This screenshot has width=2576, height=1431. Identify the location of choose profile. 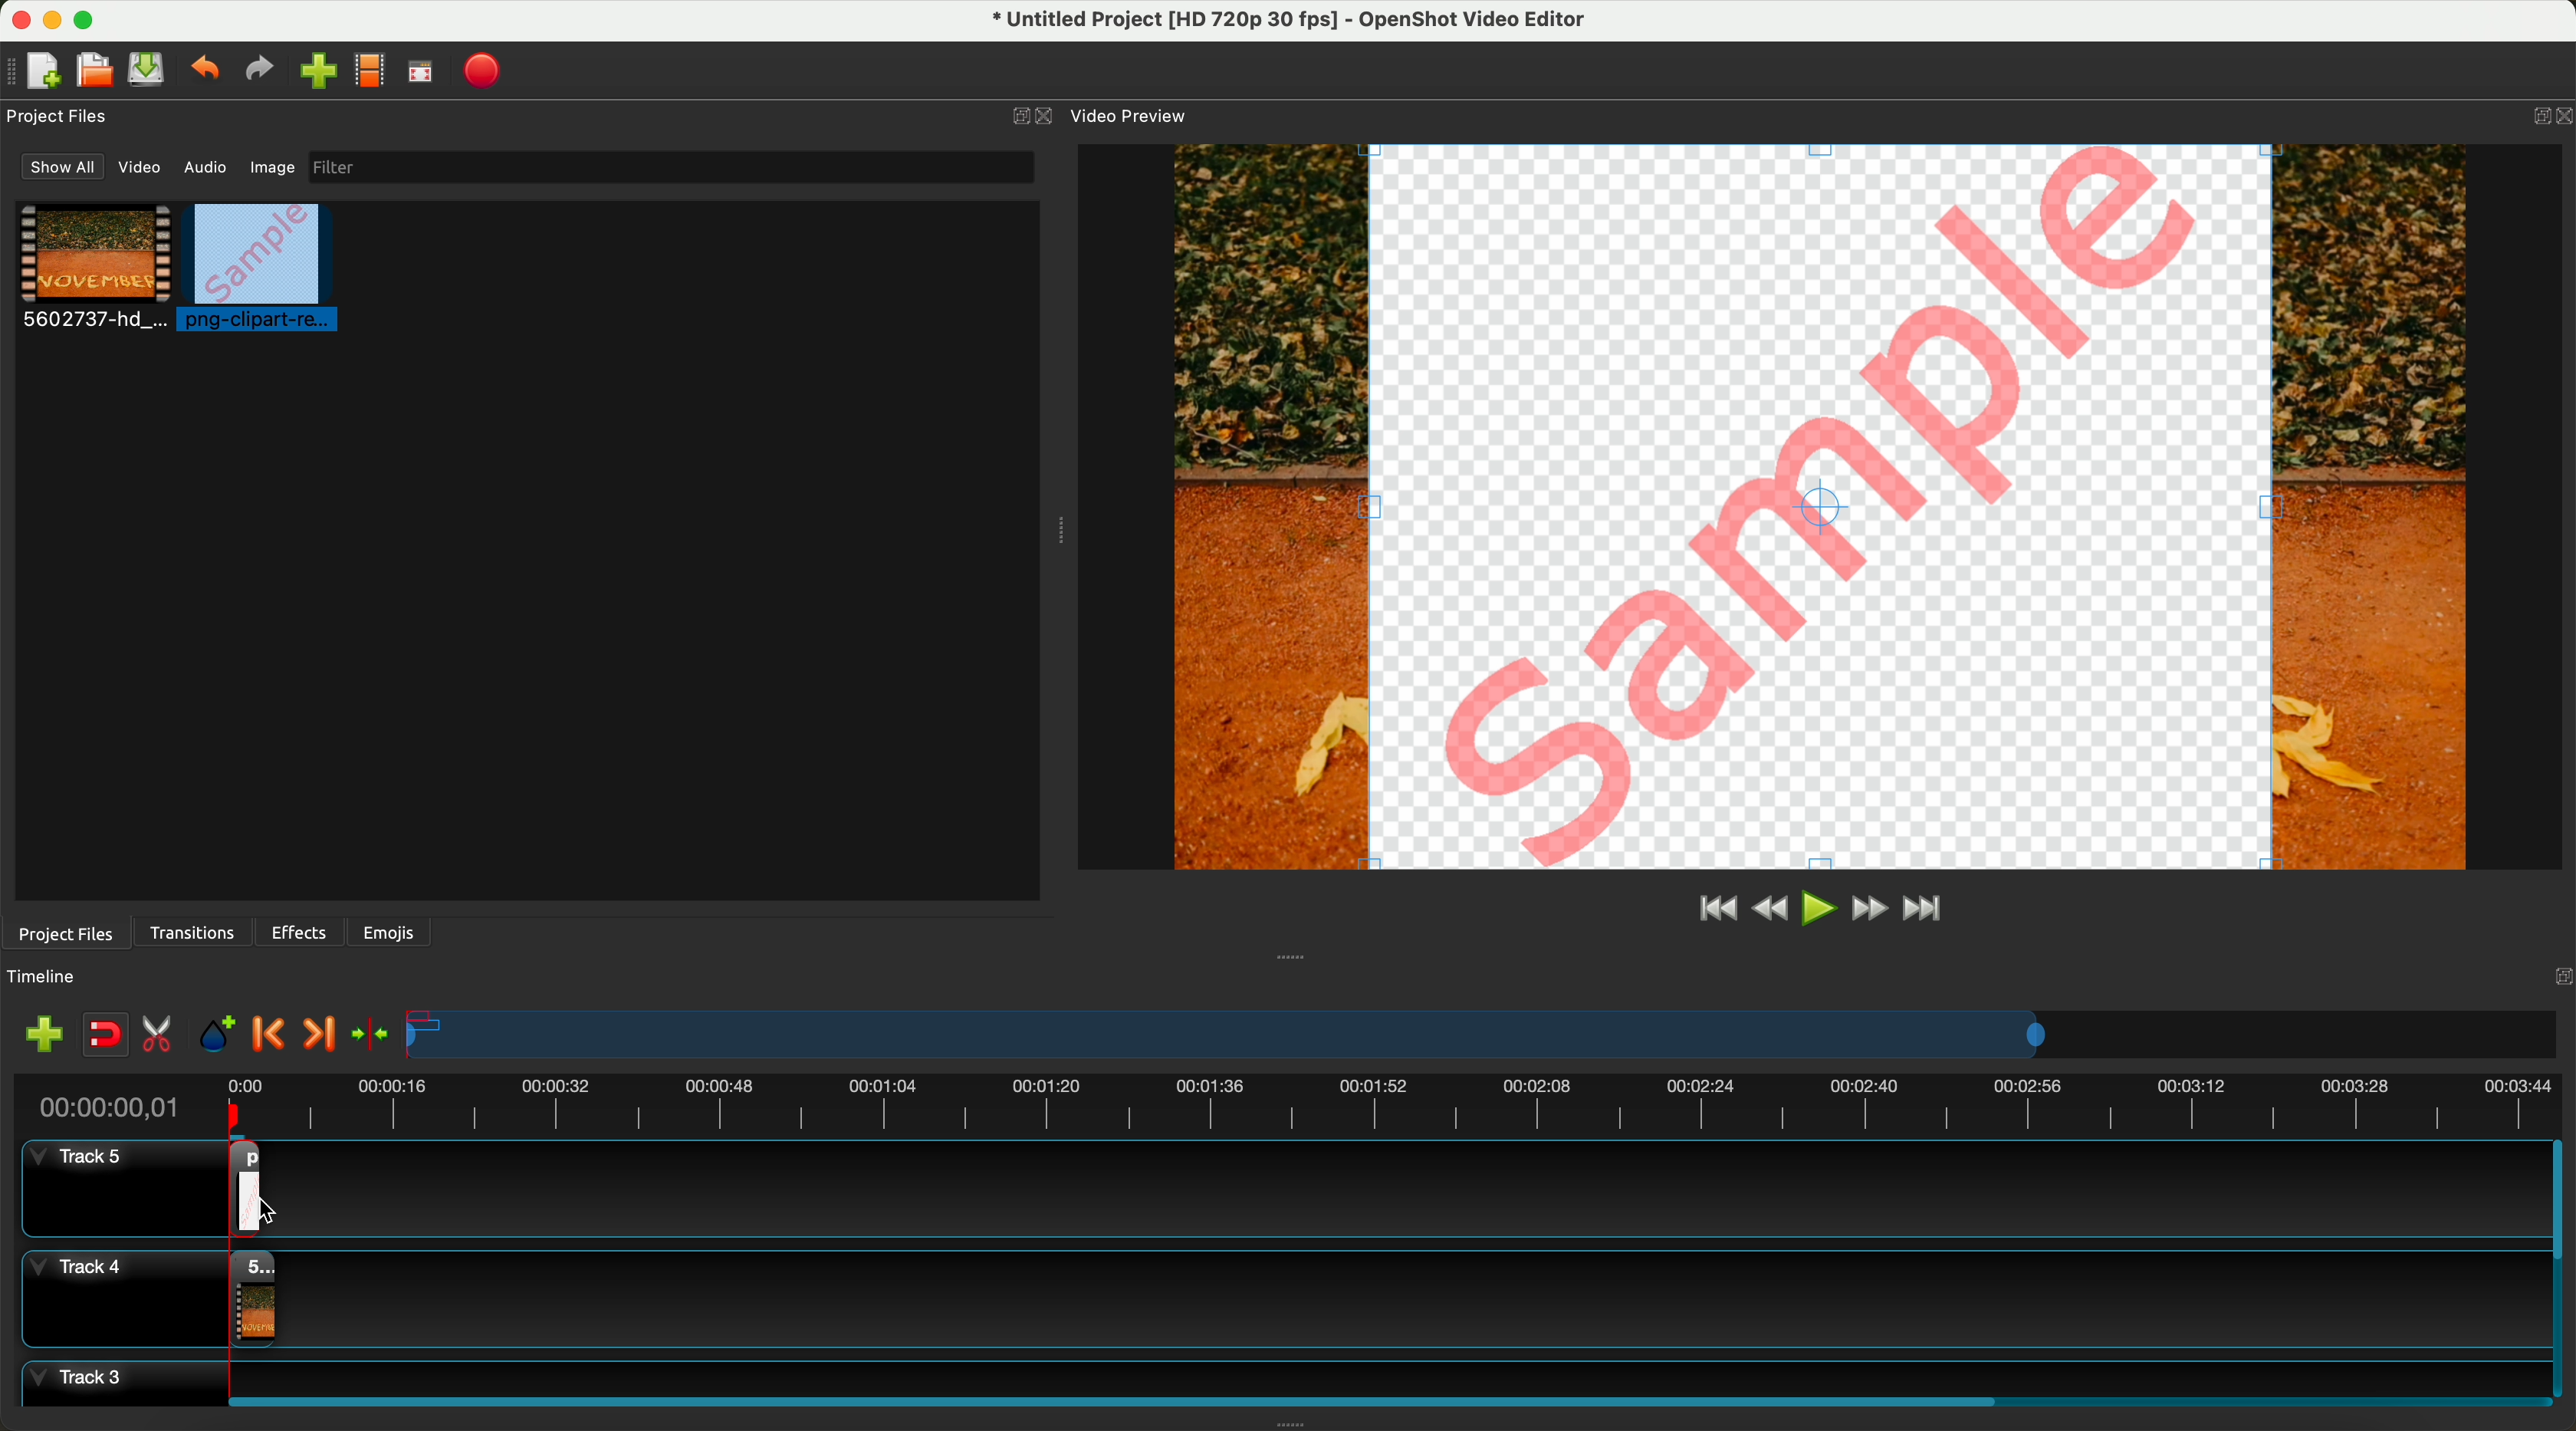
(375, 74).